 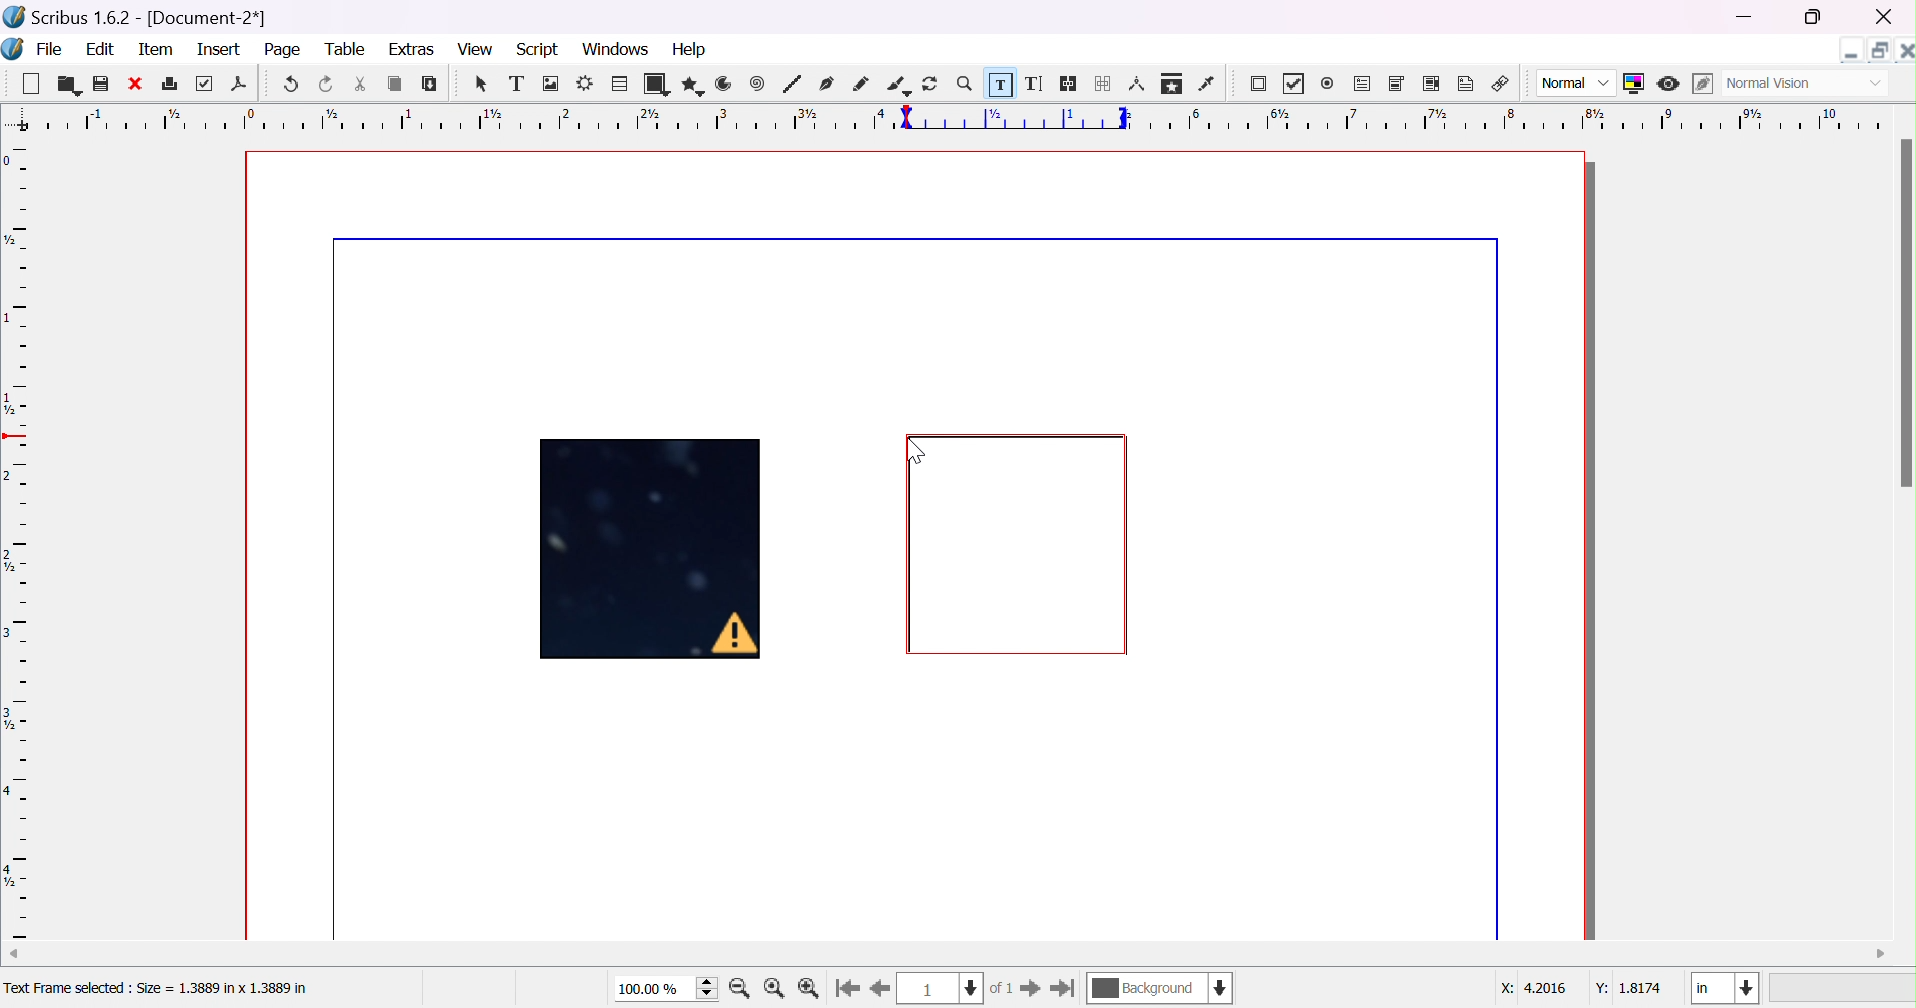 I want to click on normal vision, so click(x=1804, y=84).